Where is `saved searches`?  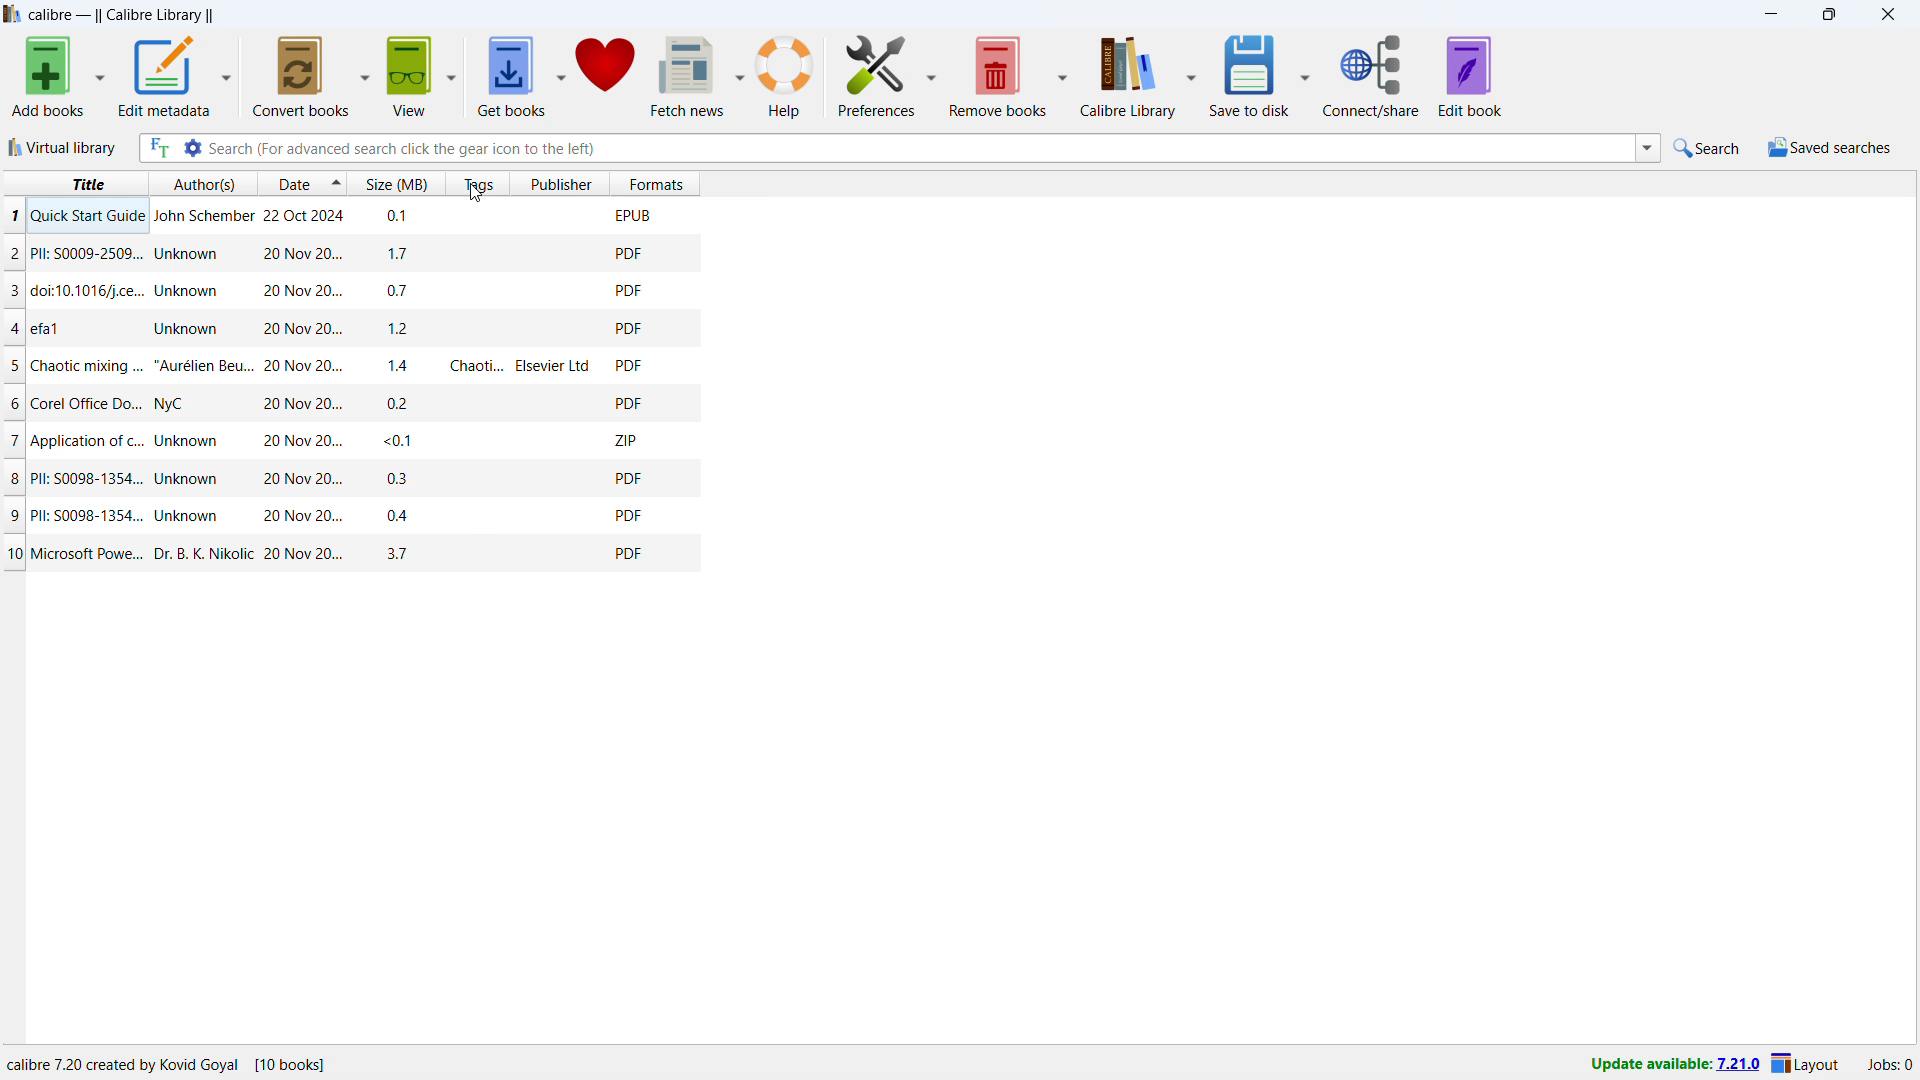
saved searches is located at coordinates (1829, 148).